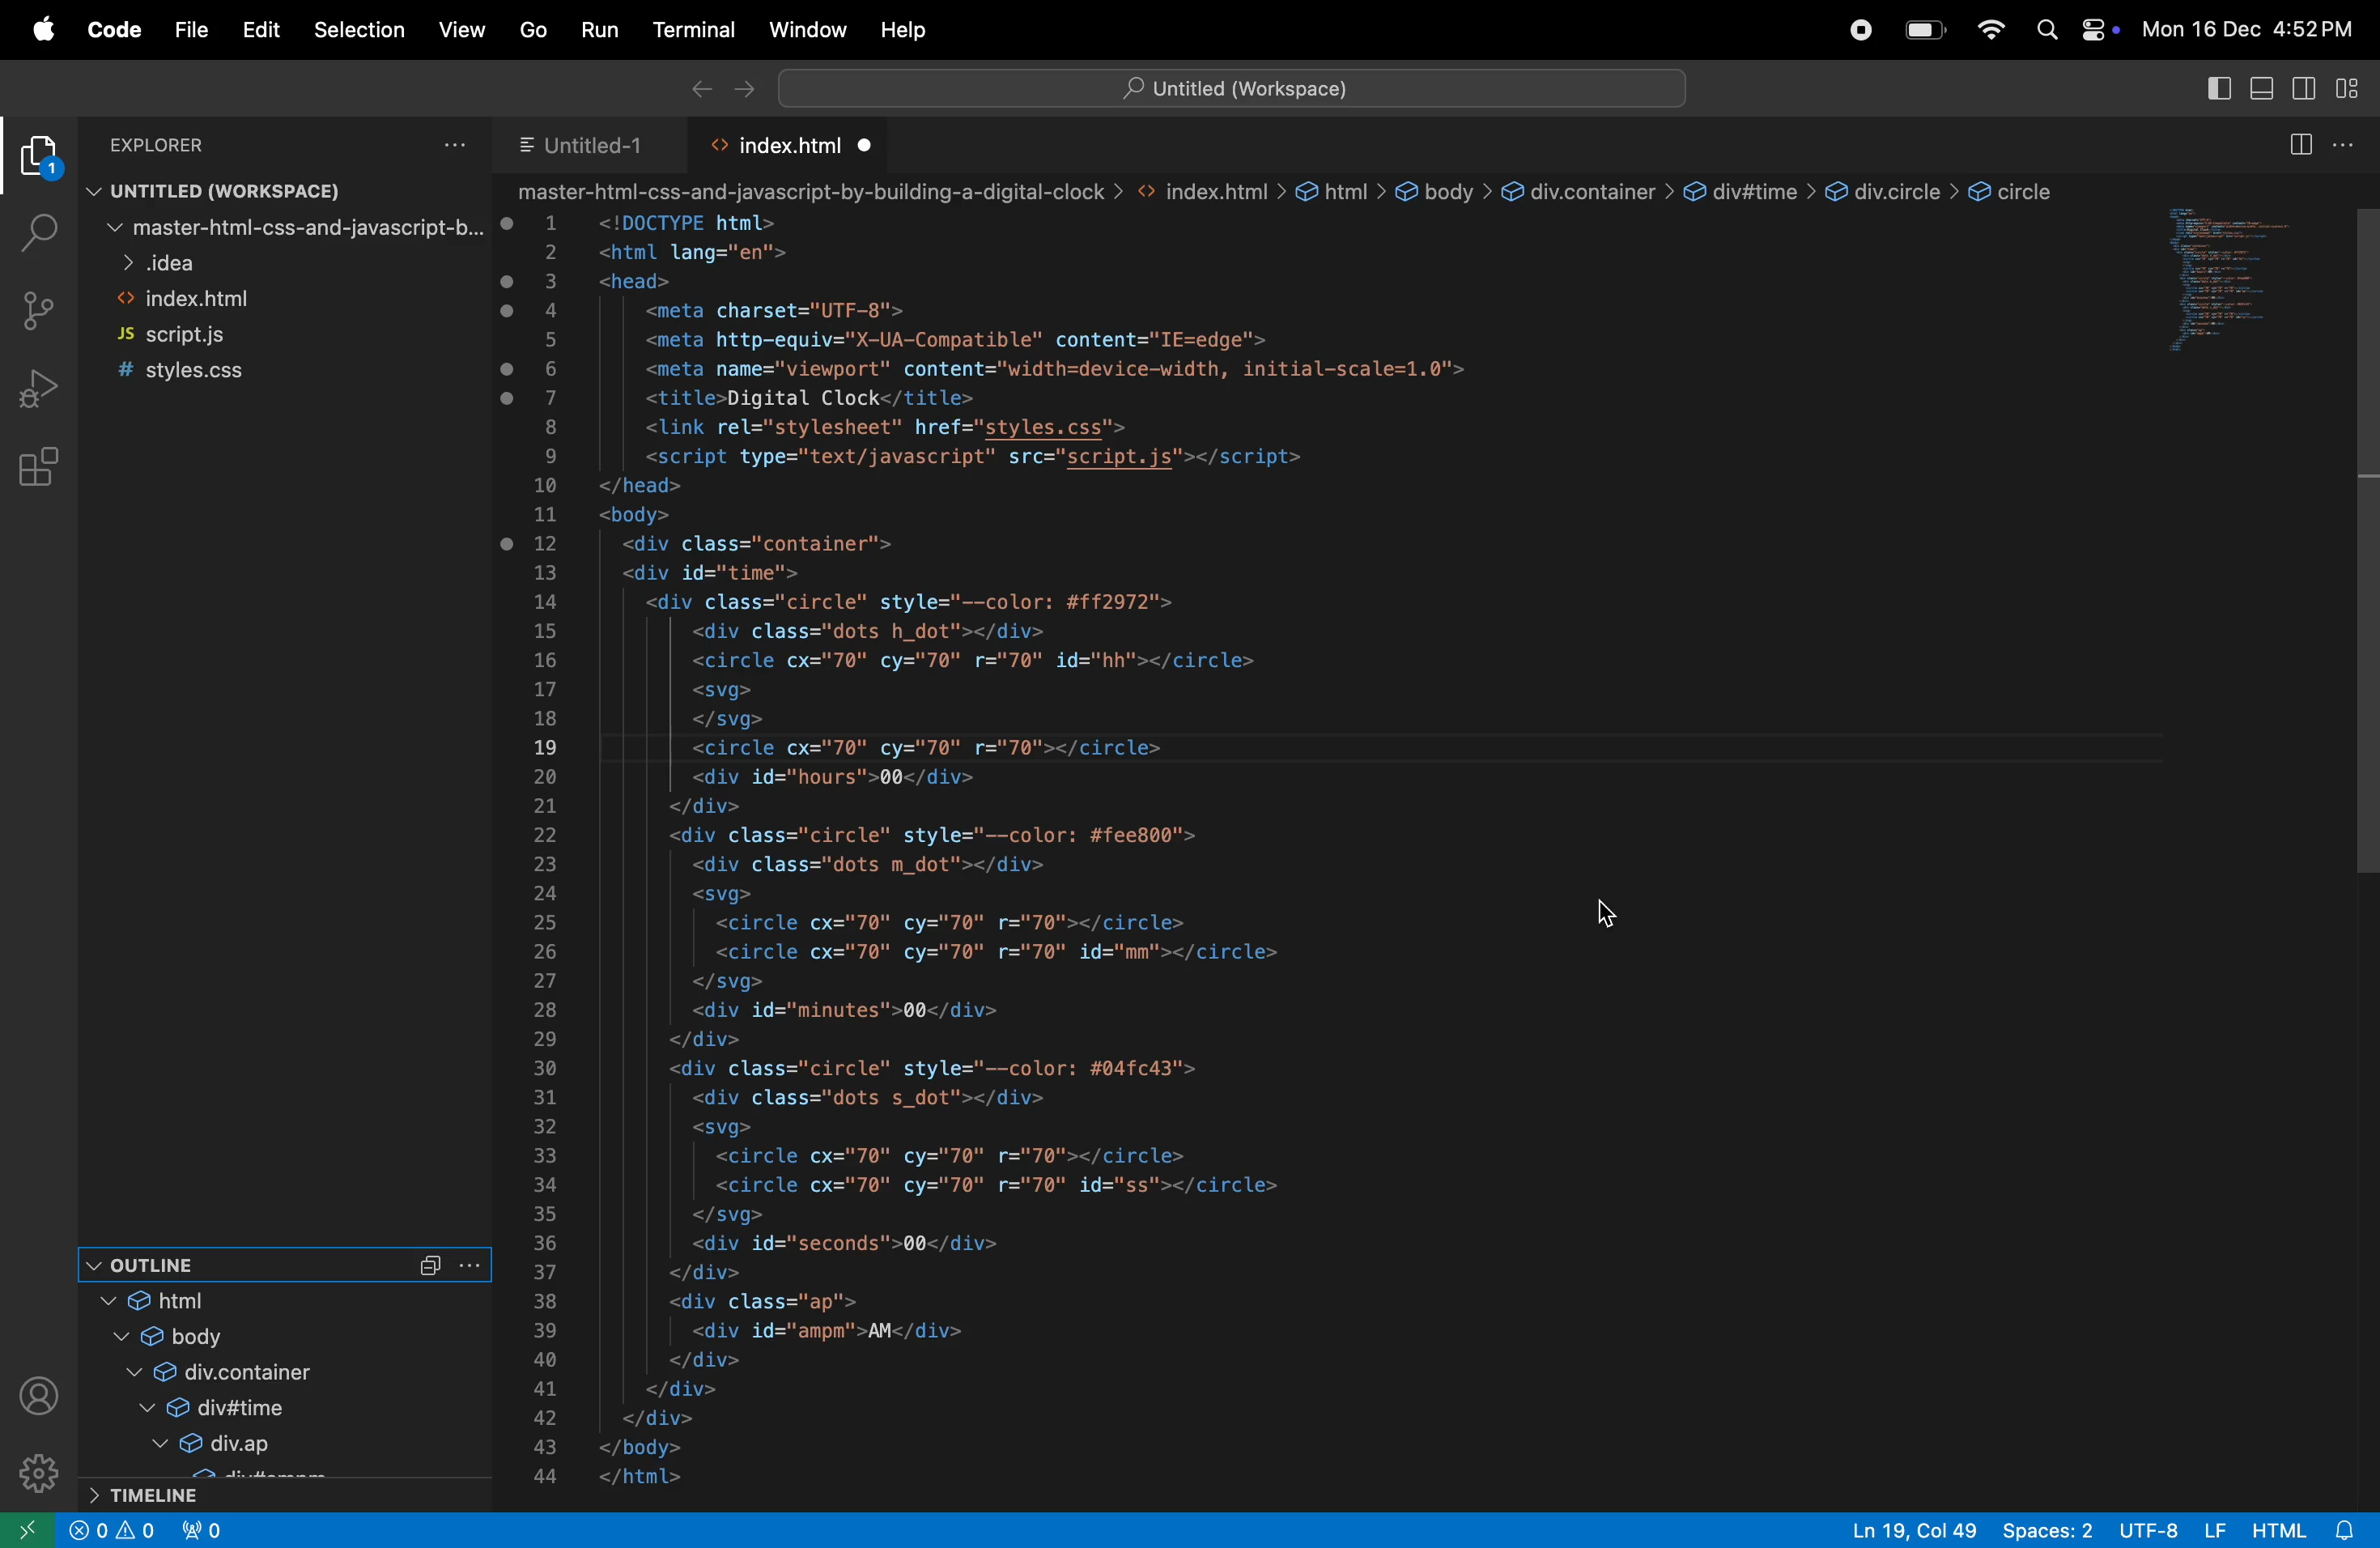  What do you see at coordinates (738, 90) in the screenshot?
I see `forward` at bounding box center [738, 90].